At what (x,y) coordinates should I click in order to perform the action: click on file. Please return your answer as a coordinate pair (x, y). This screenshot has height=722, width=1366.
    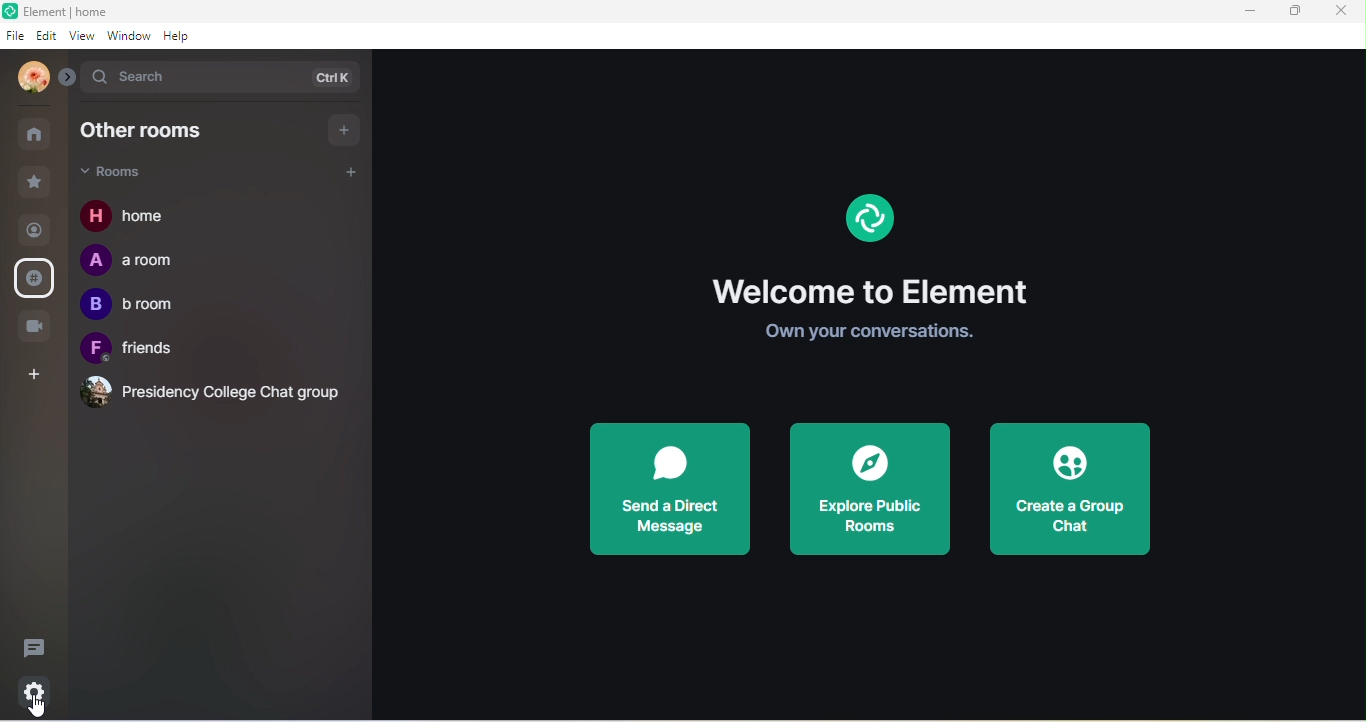
    Looking at the image, I should click on (17, 38).